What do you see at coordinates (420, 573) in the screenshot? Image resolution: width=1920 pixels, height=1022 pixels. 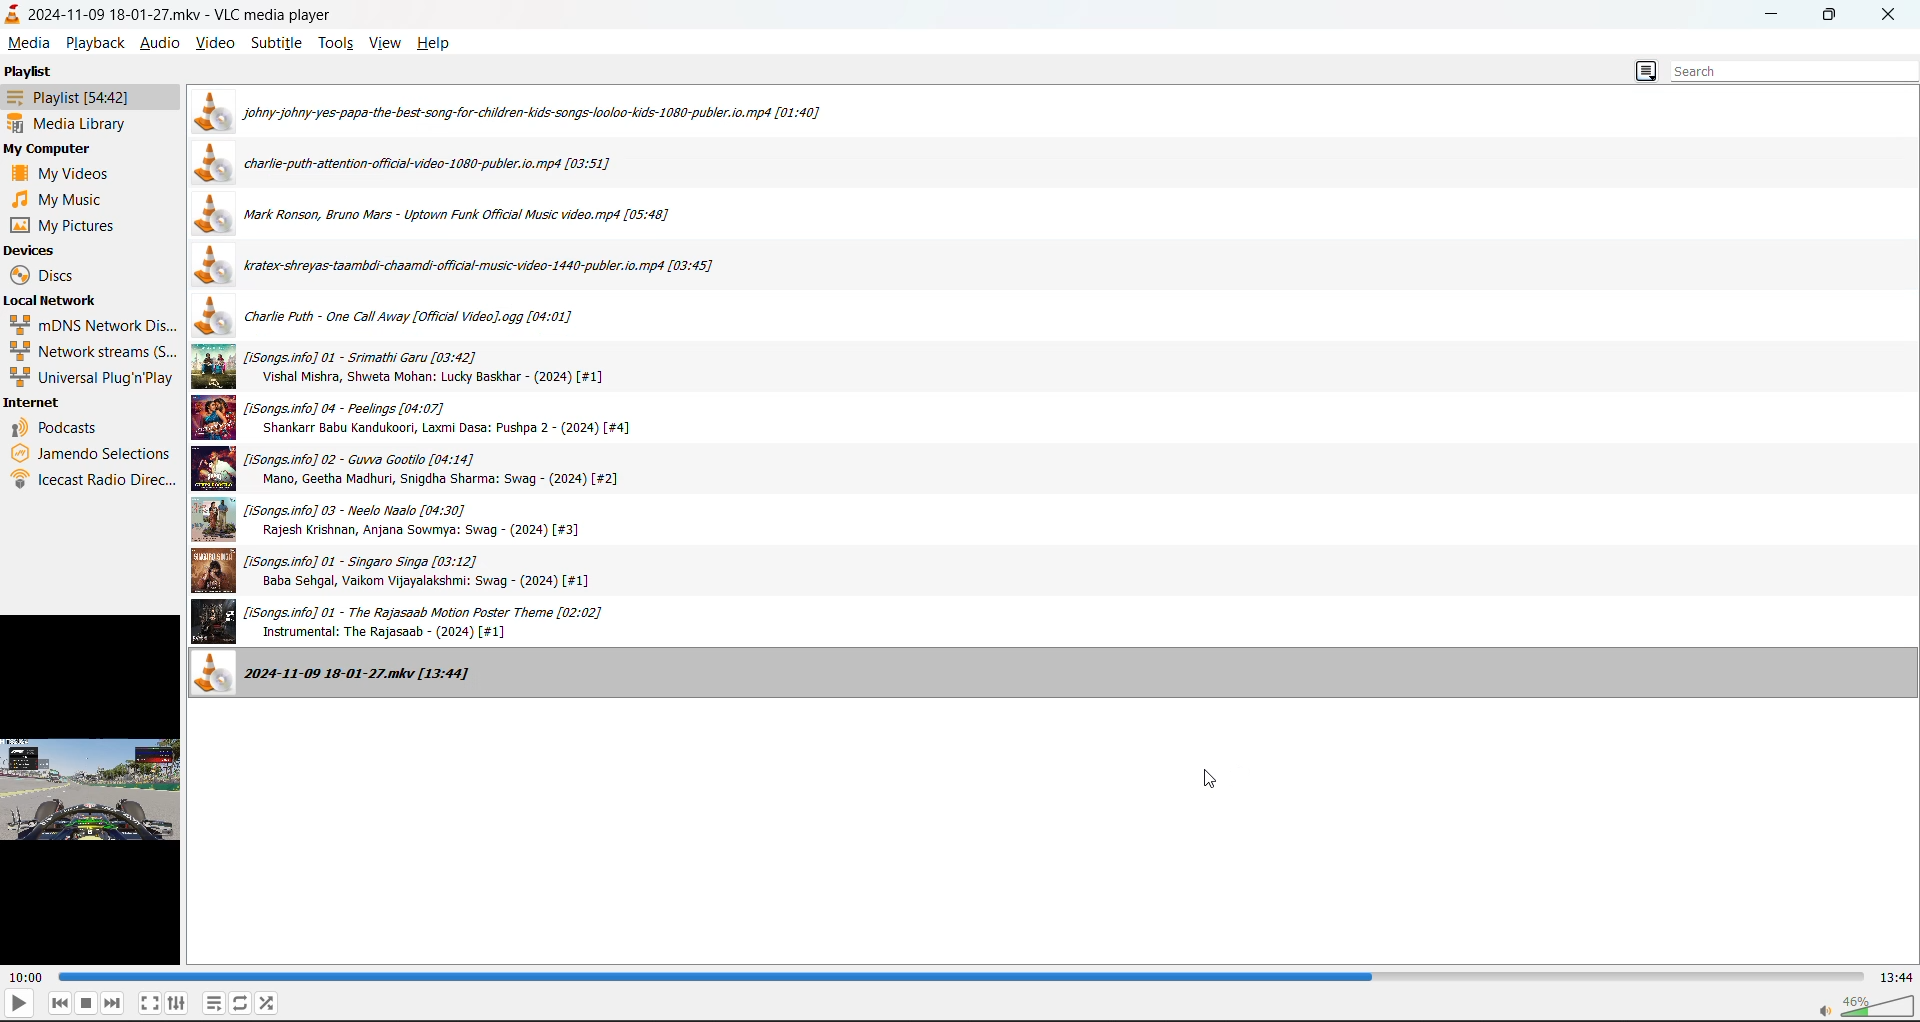 I see `tracks without duration` at bounding box center [420, 573].